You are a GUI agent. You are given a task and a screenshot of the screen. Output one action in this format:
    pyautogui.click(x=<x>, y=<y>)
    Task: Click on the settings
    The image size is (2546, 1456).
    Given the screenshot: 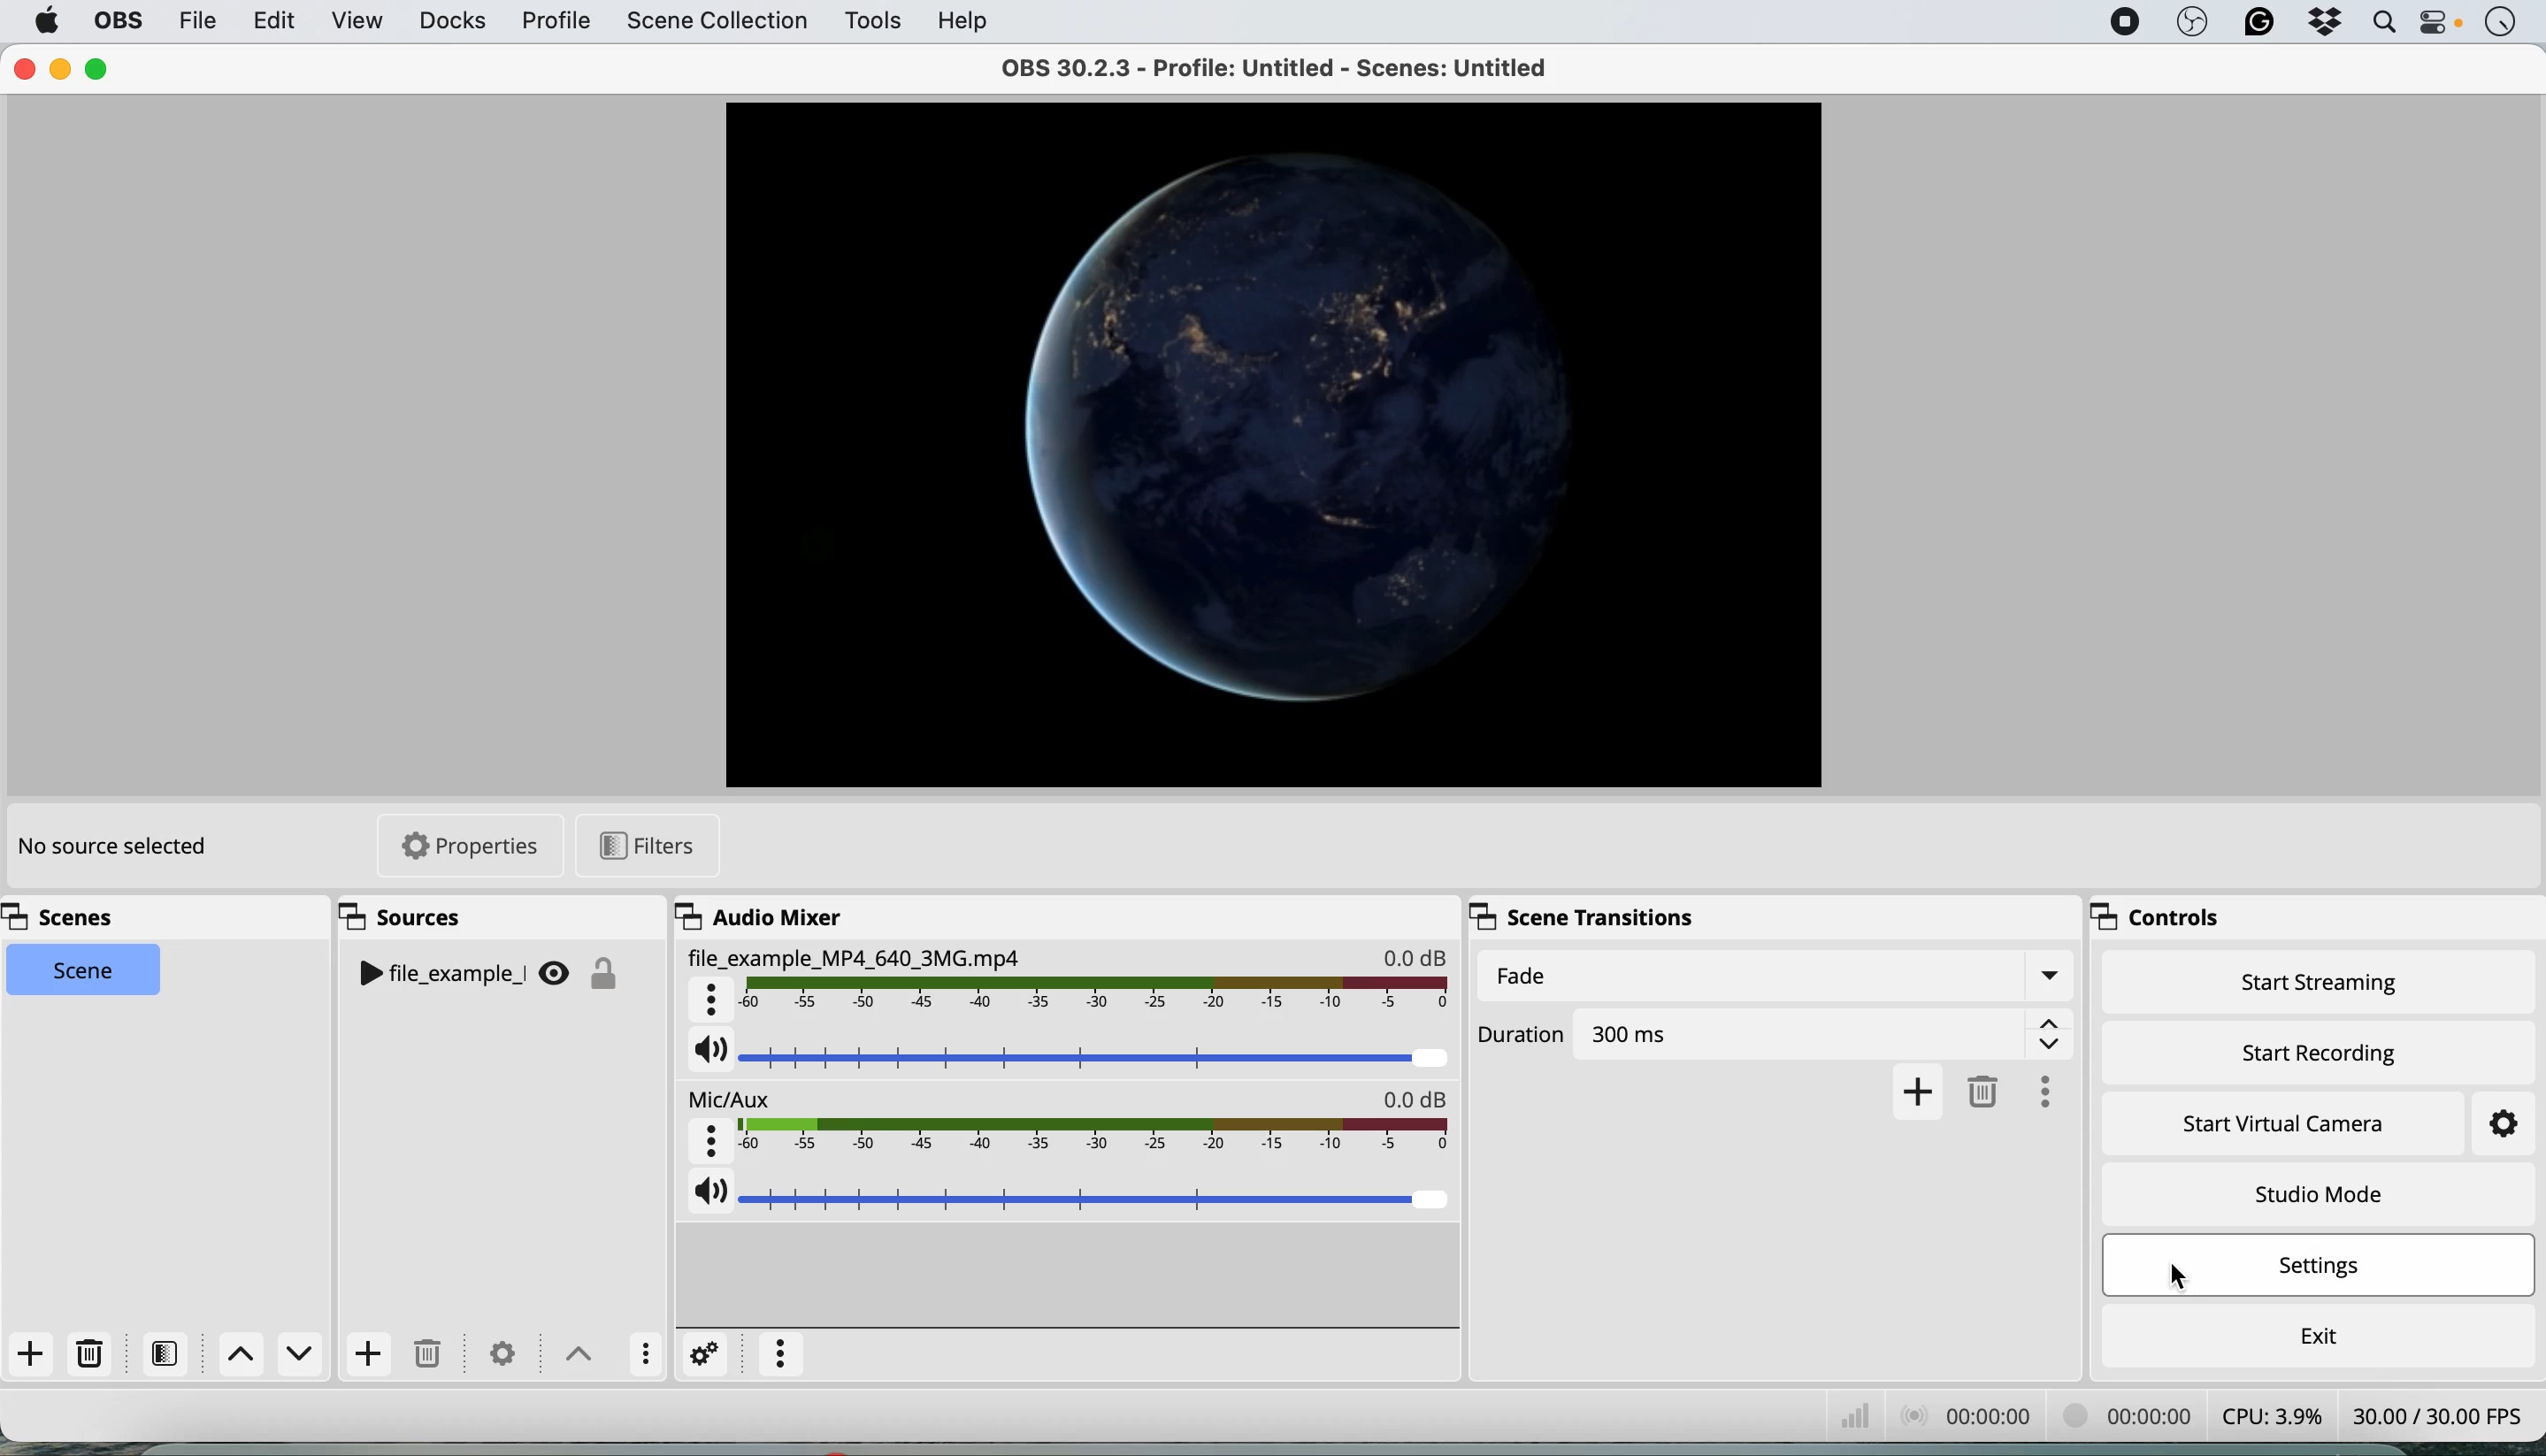 What is the action you would take?
    pyautogui.click(x=2484, y=1125)
    